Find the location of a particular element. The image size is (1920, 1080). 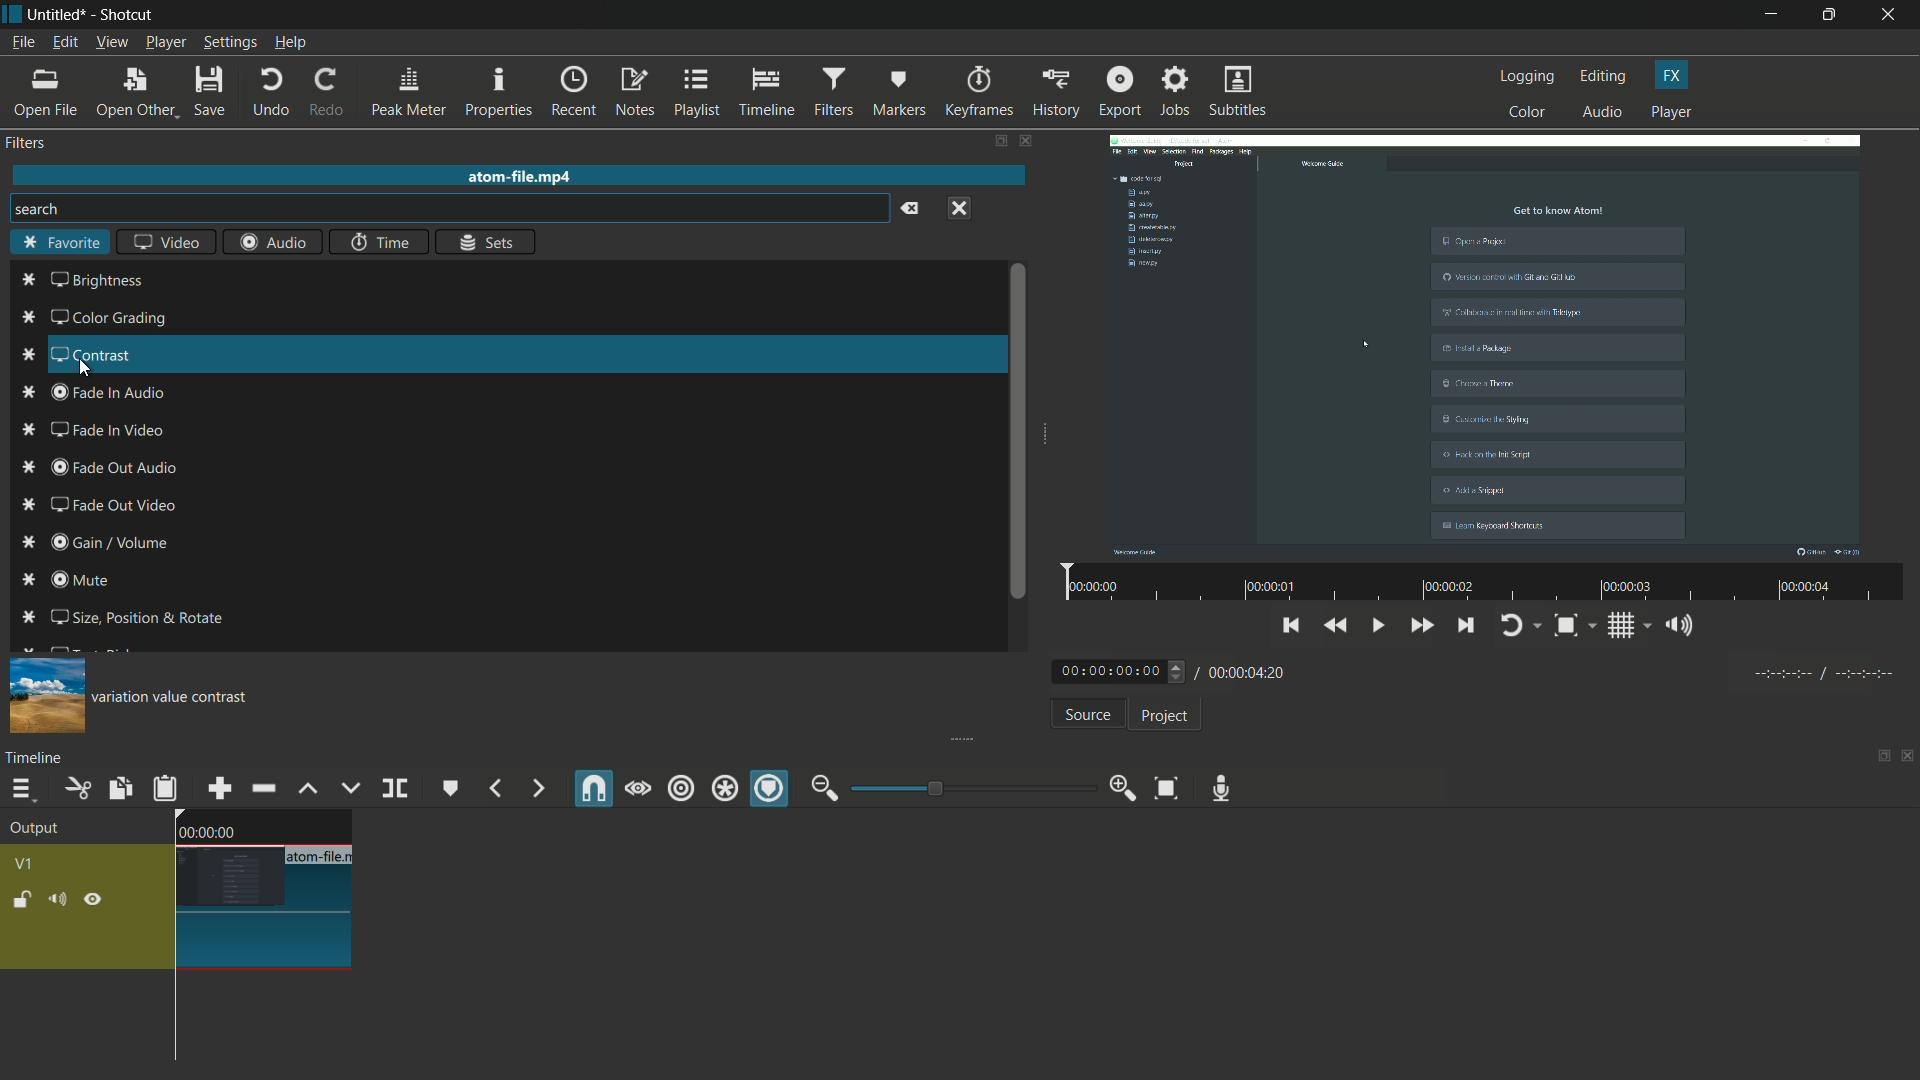

color is located at coordinates (1528, 111).